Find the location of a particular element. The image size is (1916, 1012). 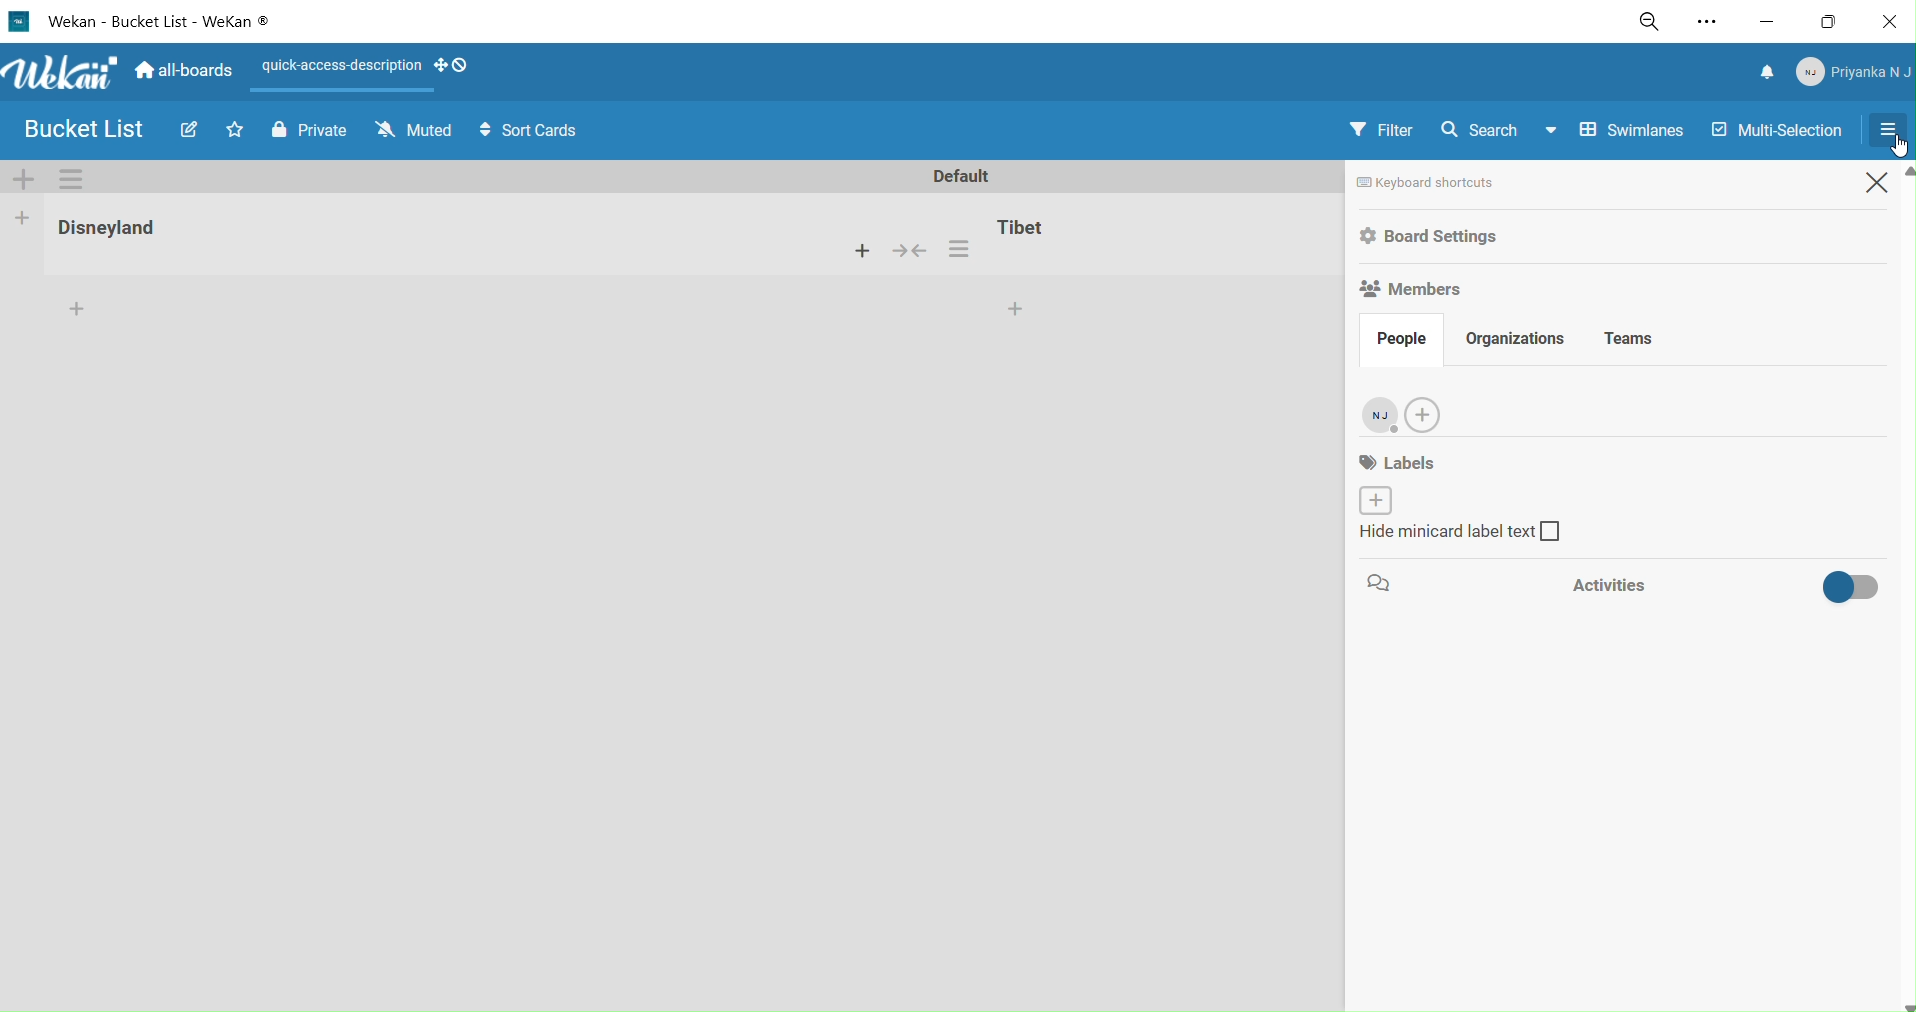

activities is located at coordinates (1732, 586).